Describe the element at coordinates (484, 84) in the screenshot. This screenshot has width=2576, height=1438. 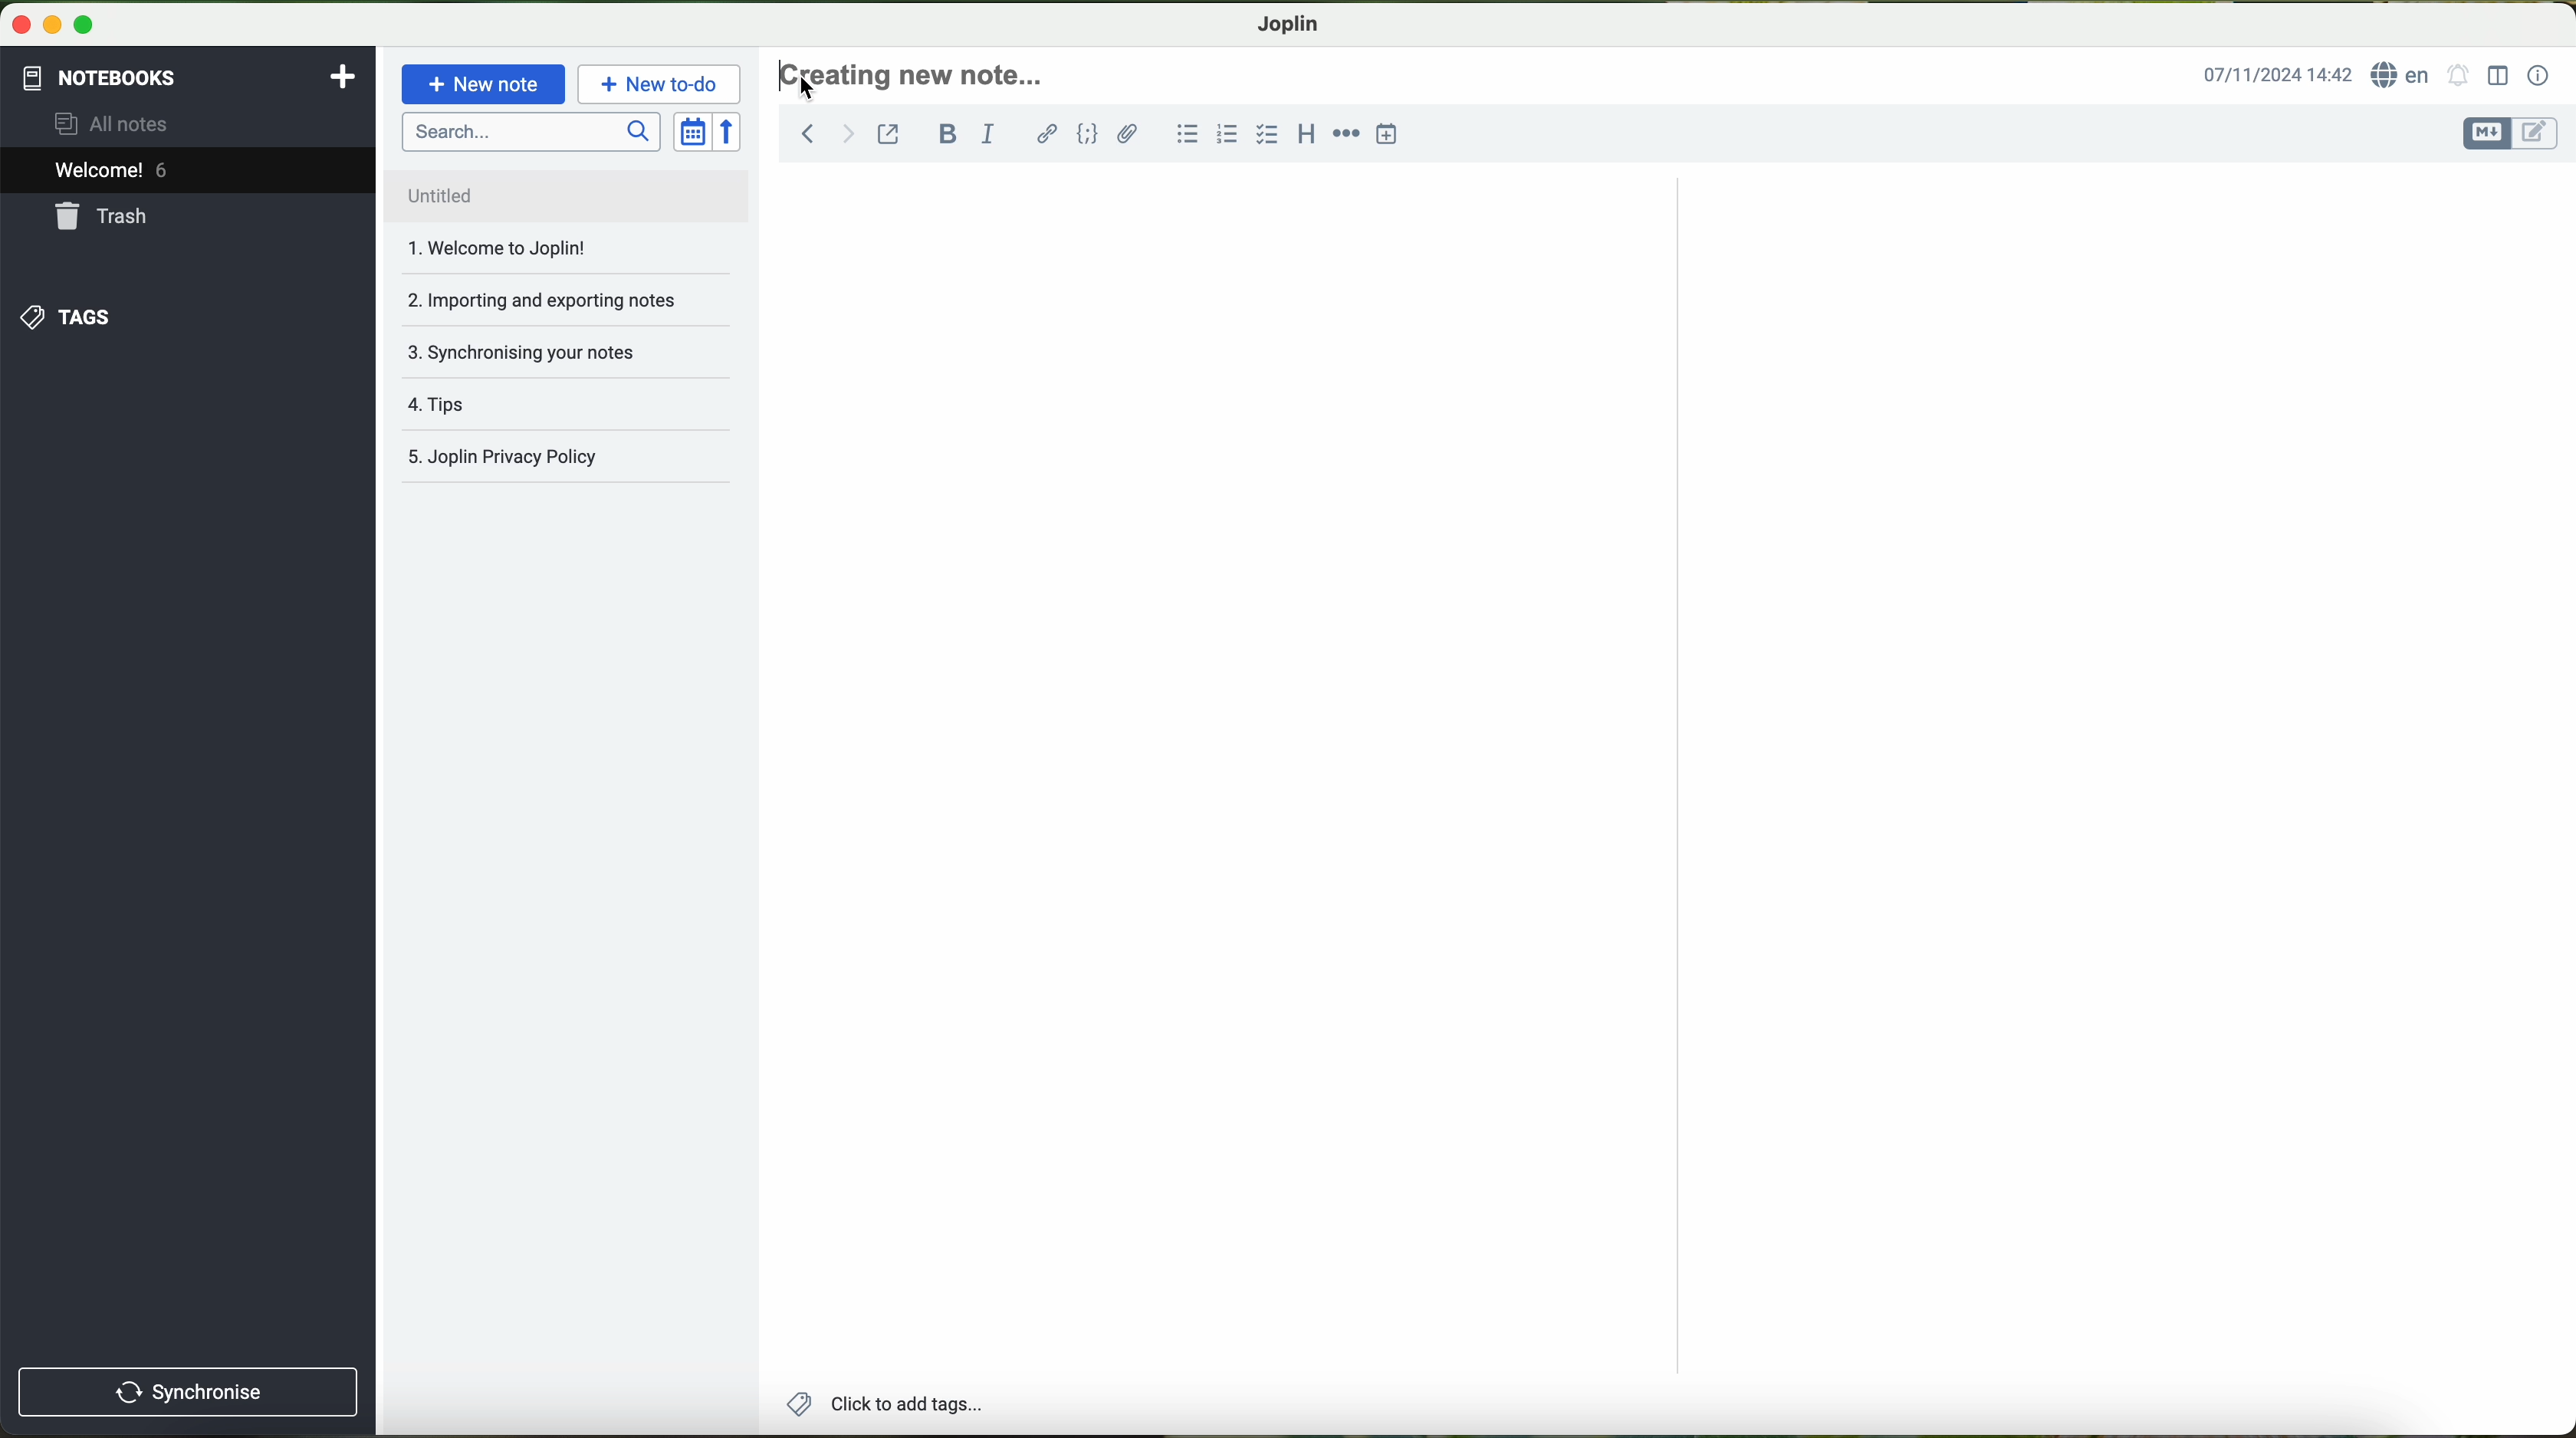
I see `new note button` at that location.